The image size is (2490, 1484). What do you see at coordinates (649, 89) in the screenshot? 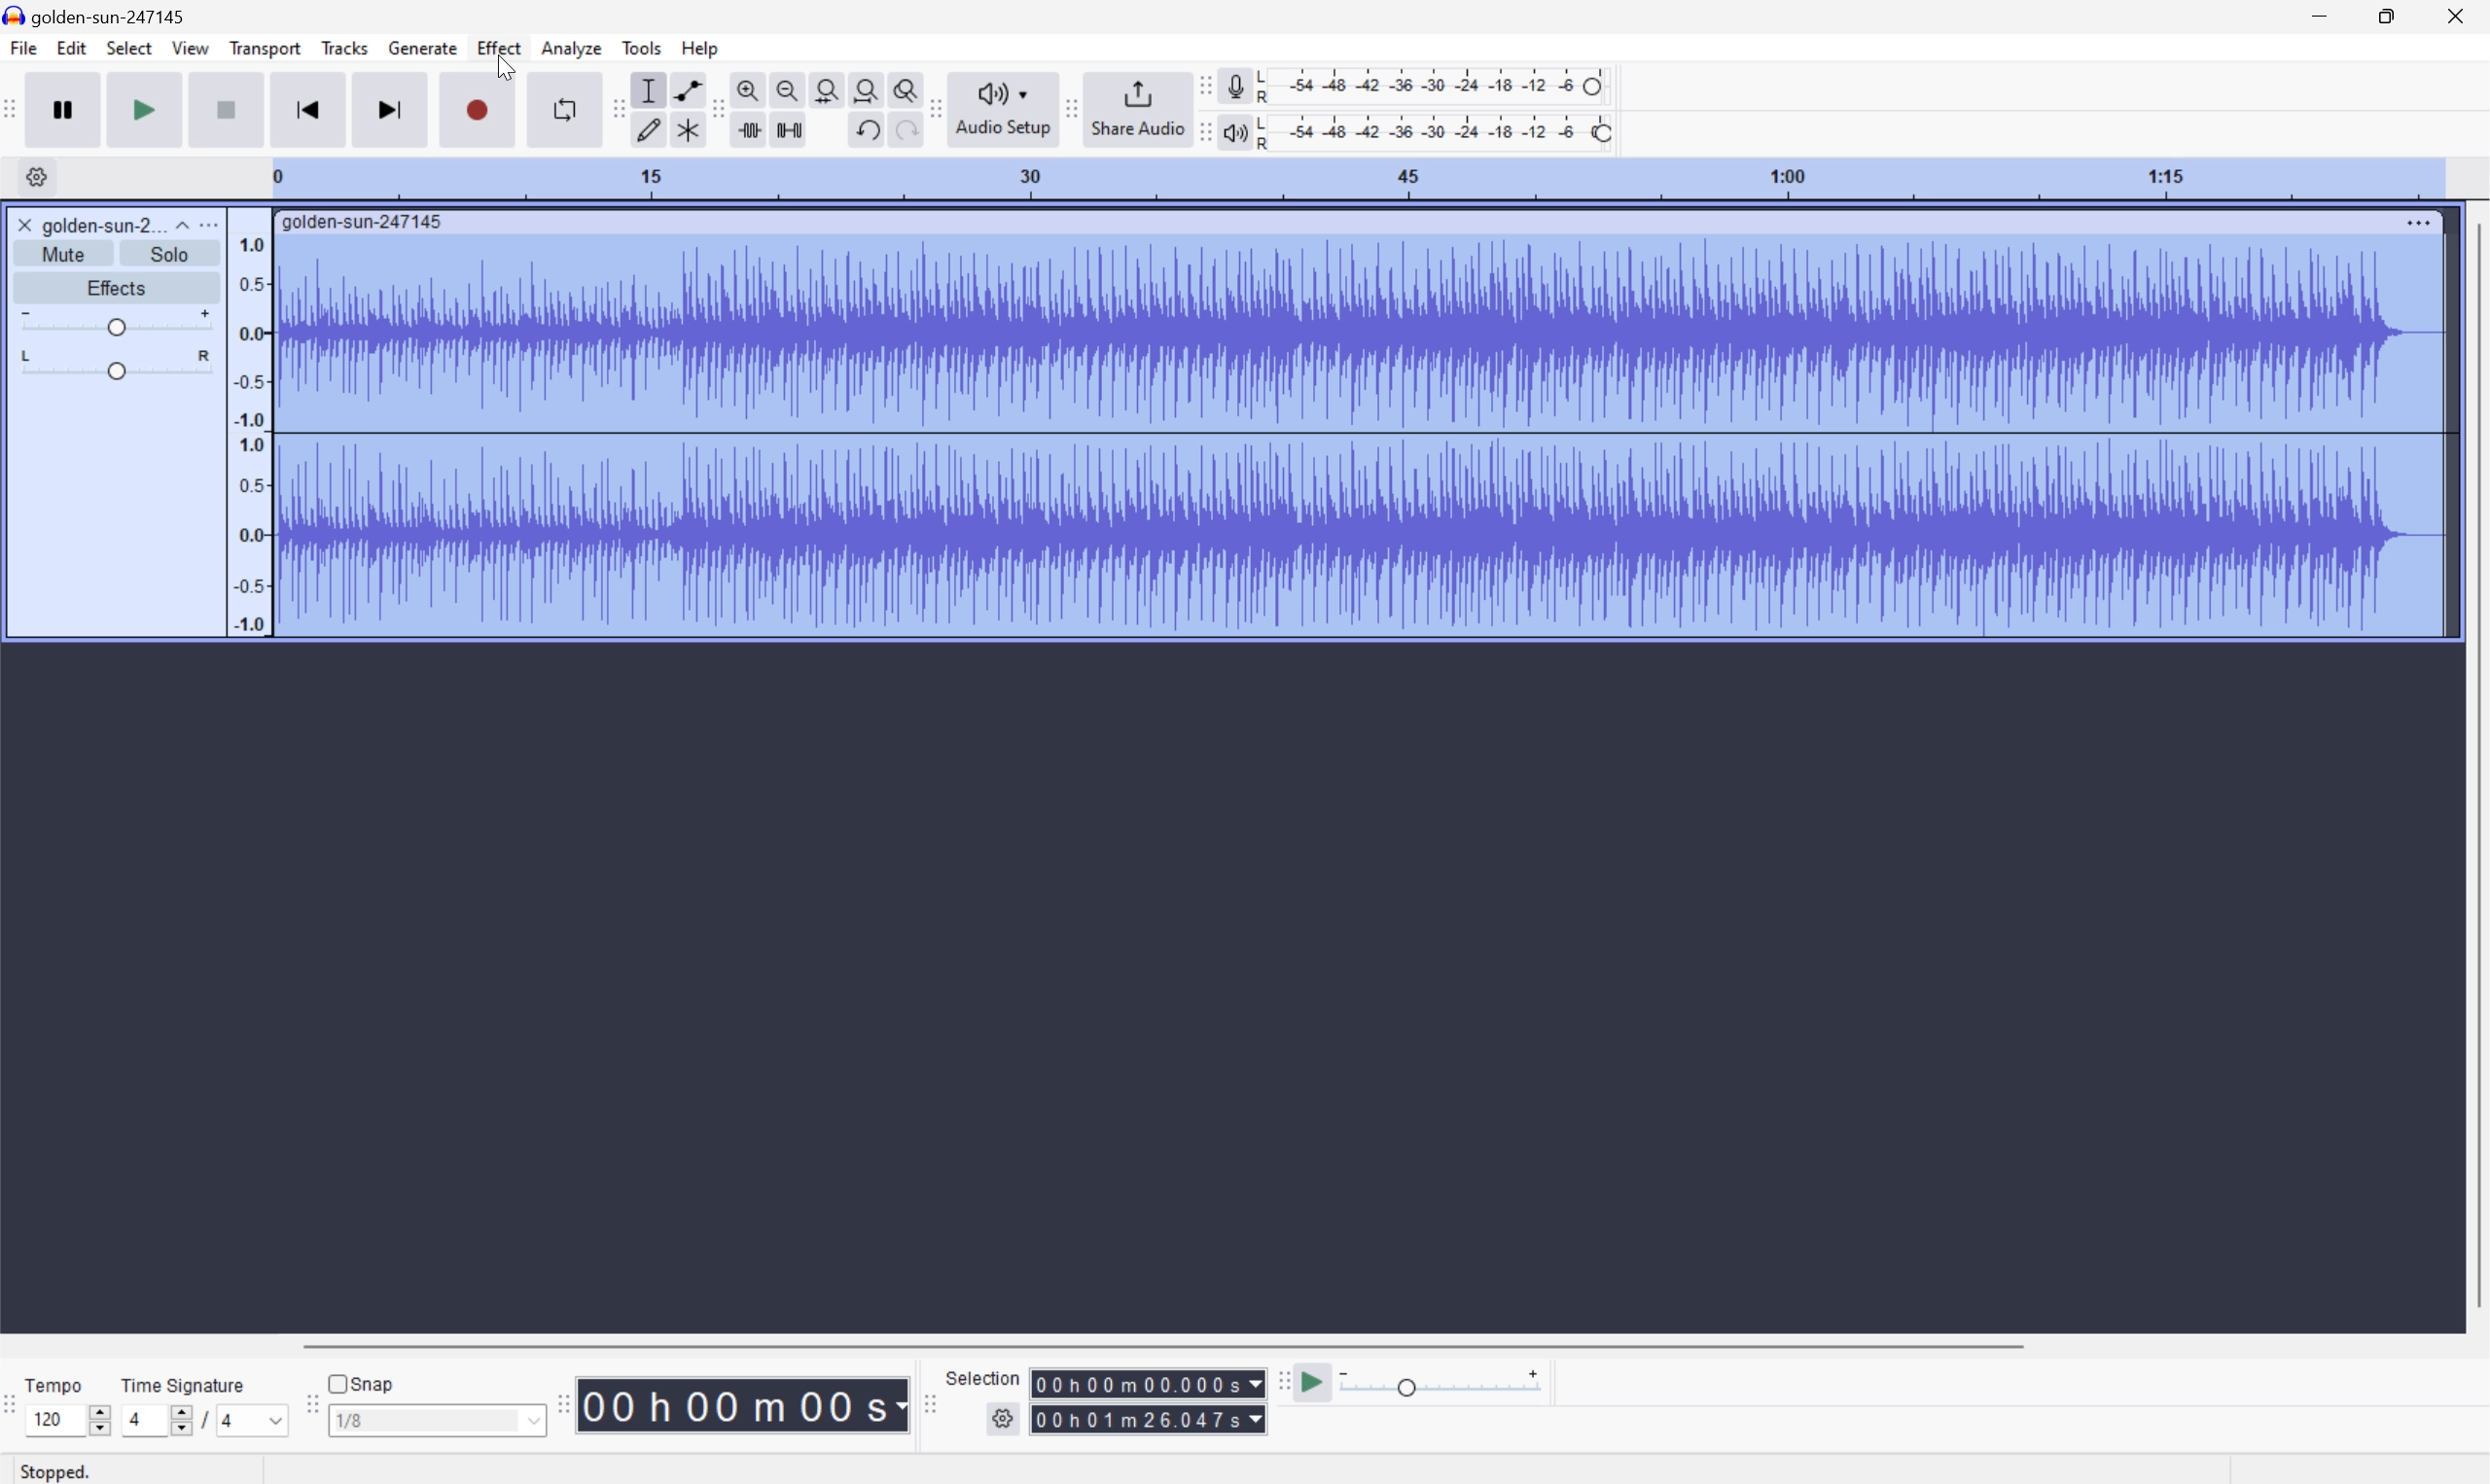
I see `Selection Tool` at bounding box center [649, 89].